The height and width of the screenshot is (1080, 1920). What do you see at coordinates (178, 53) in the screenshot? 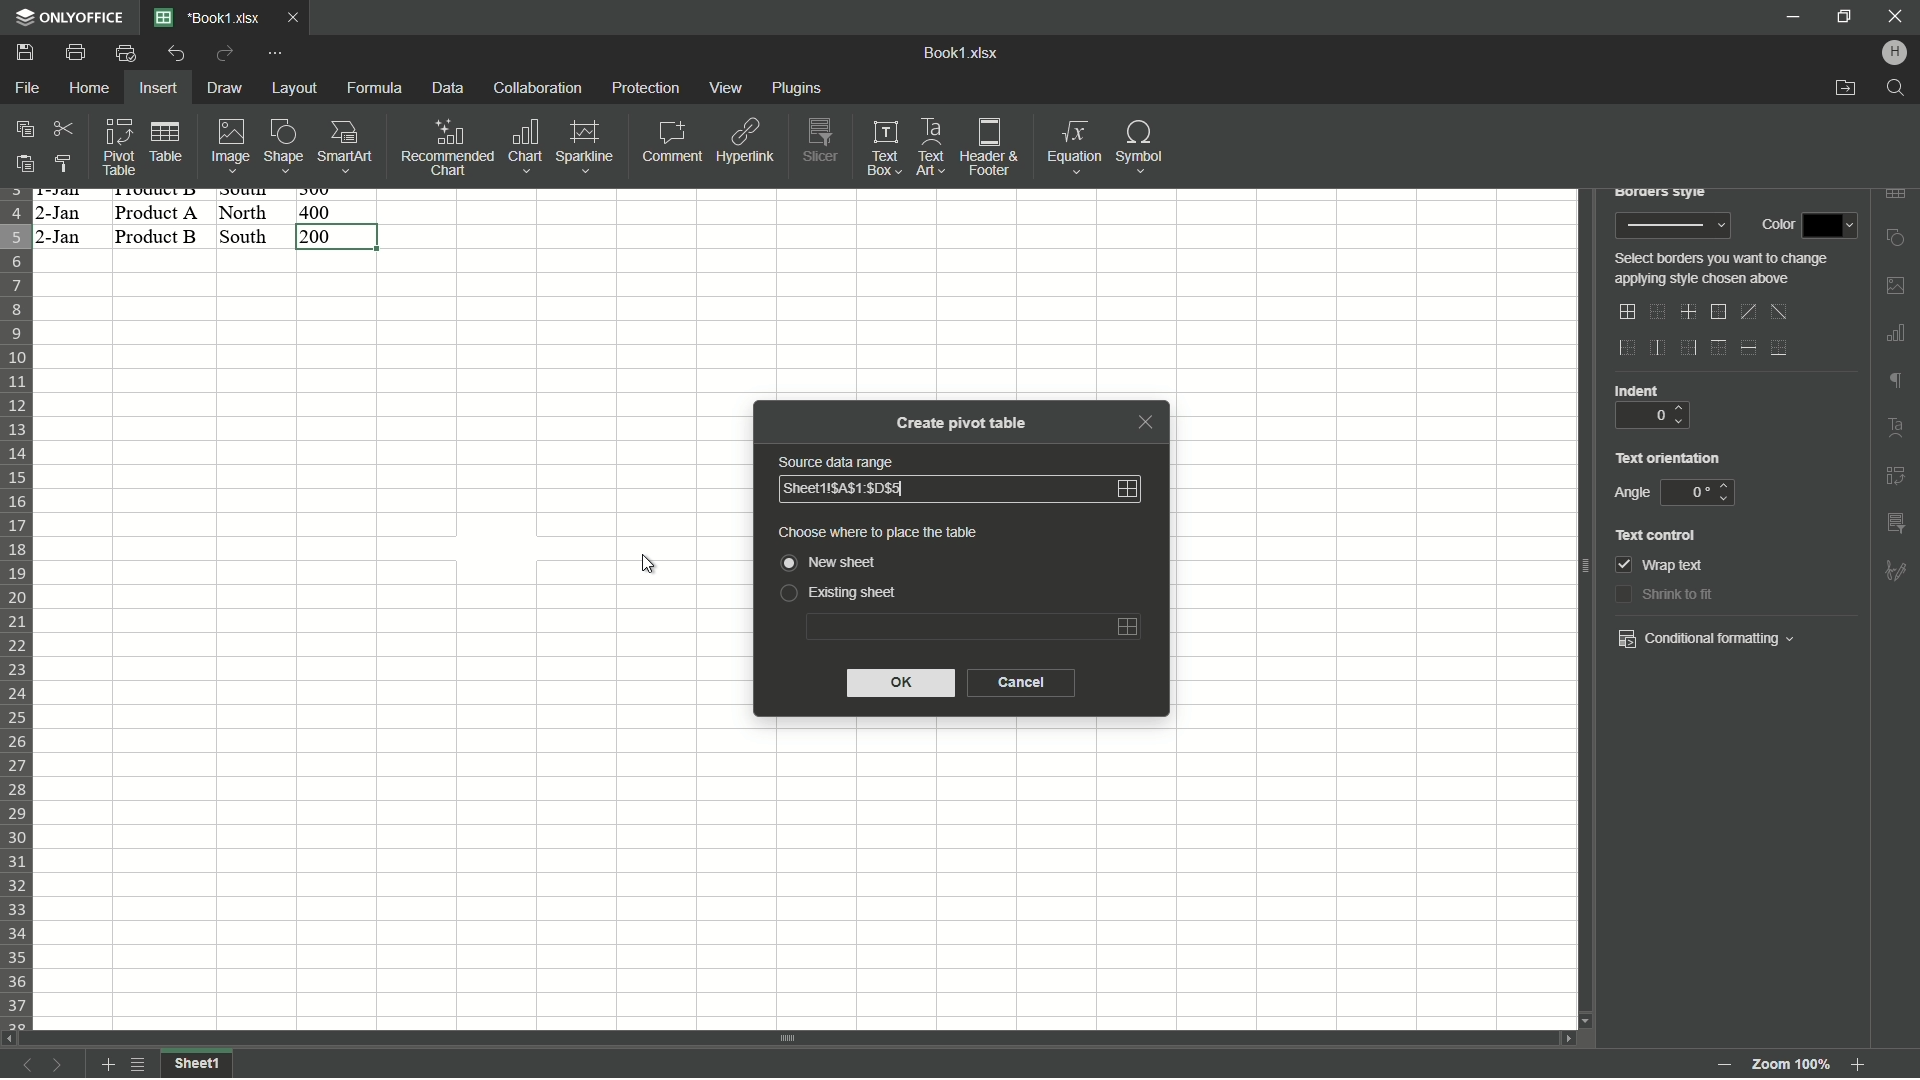
I see `Undo` at bounding box center [178, 53].